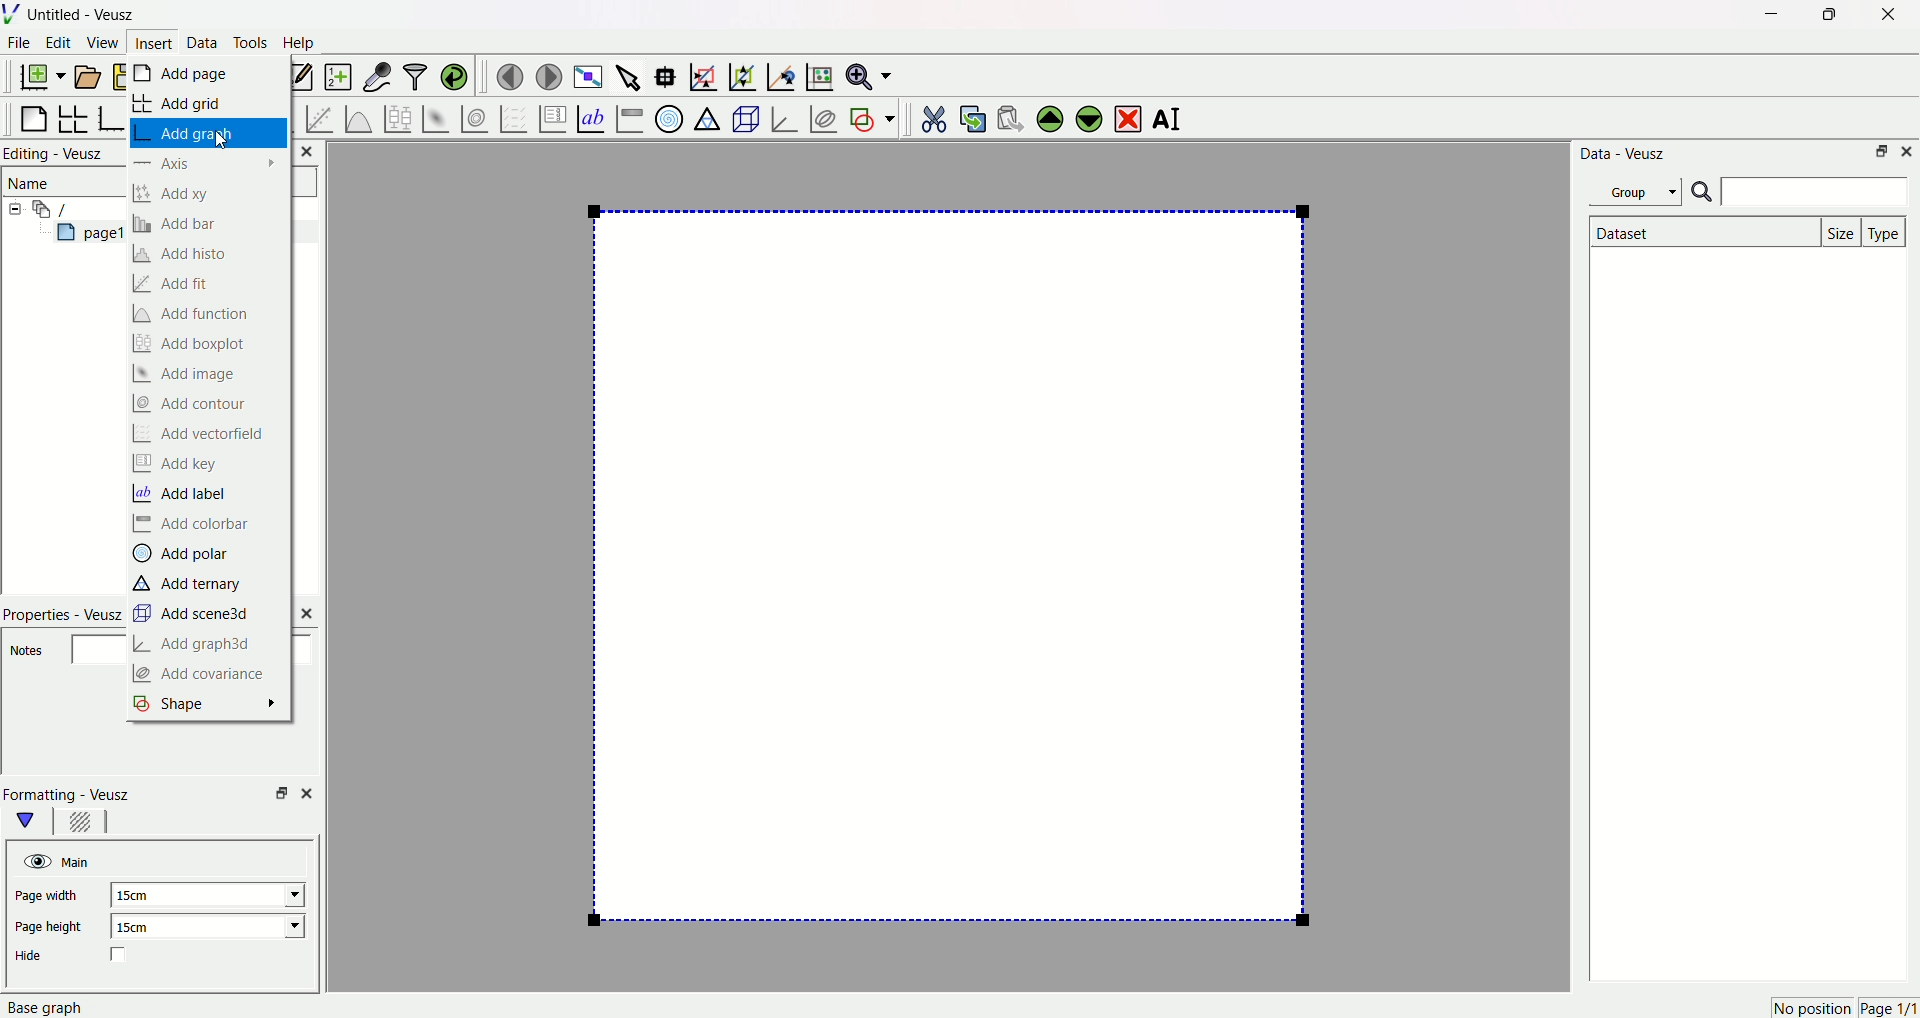  What do you see at coordinates (318, 117) in the screenshot?
I see `fit a function` at bounding box center [318, 117].